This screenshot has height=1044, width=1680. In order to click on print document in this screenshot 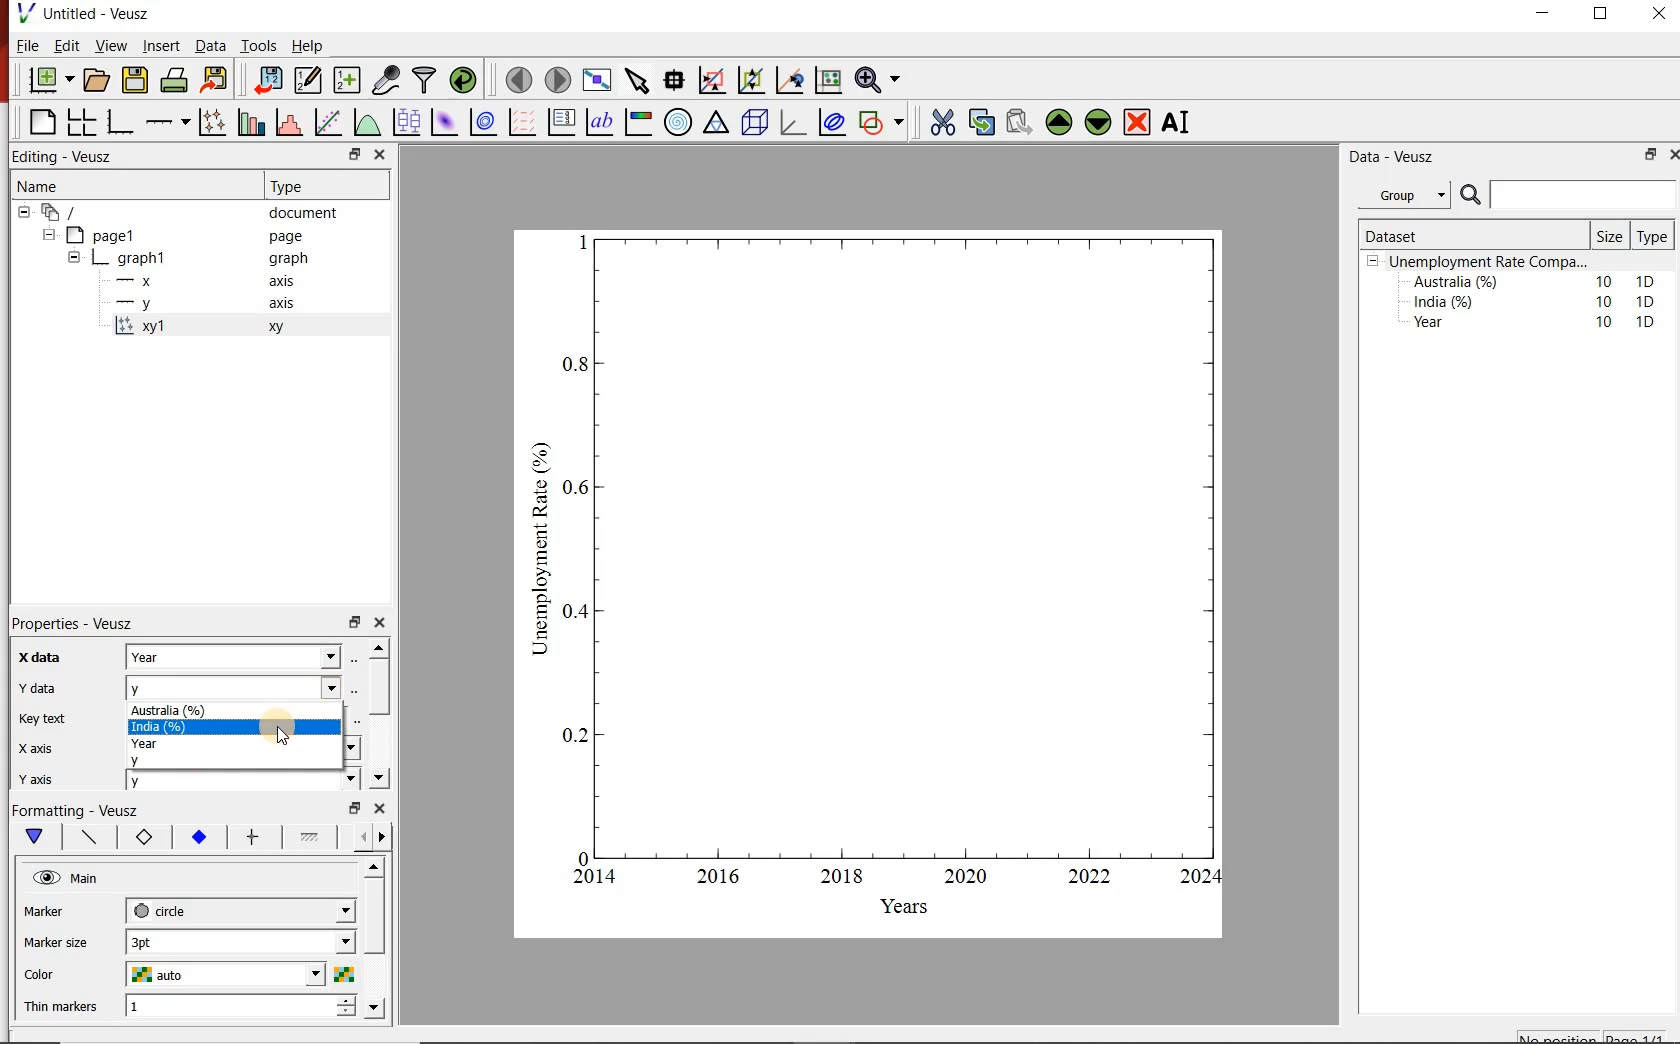, I will do `click(174, 78)`.